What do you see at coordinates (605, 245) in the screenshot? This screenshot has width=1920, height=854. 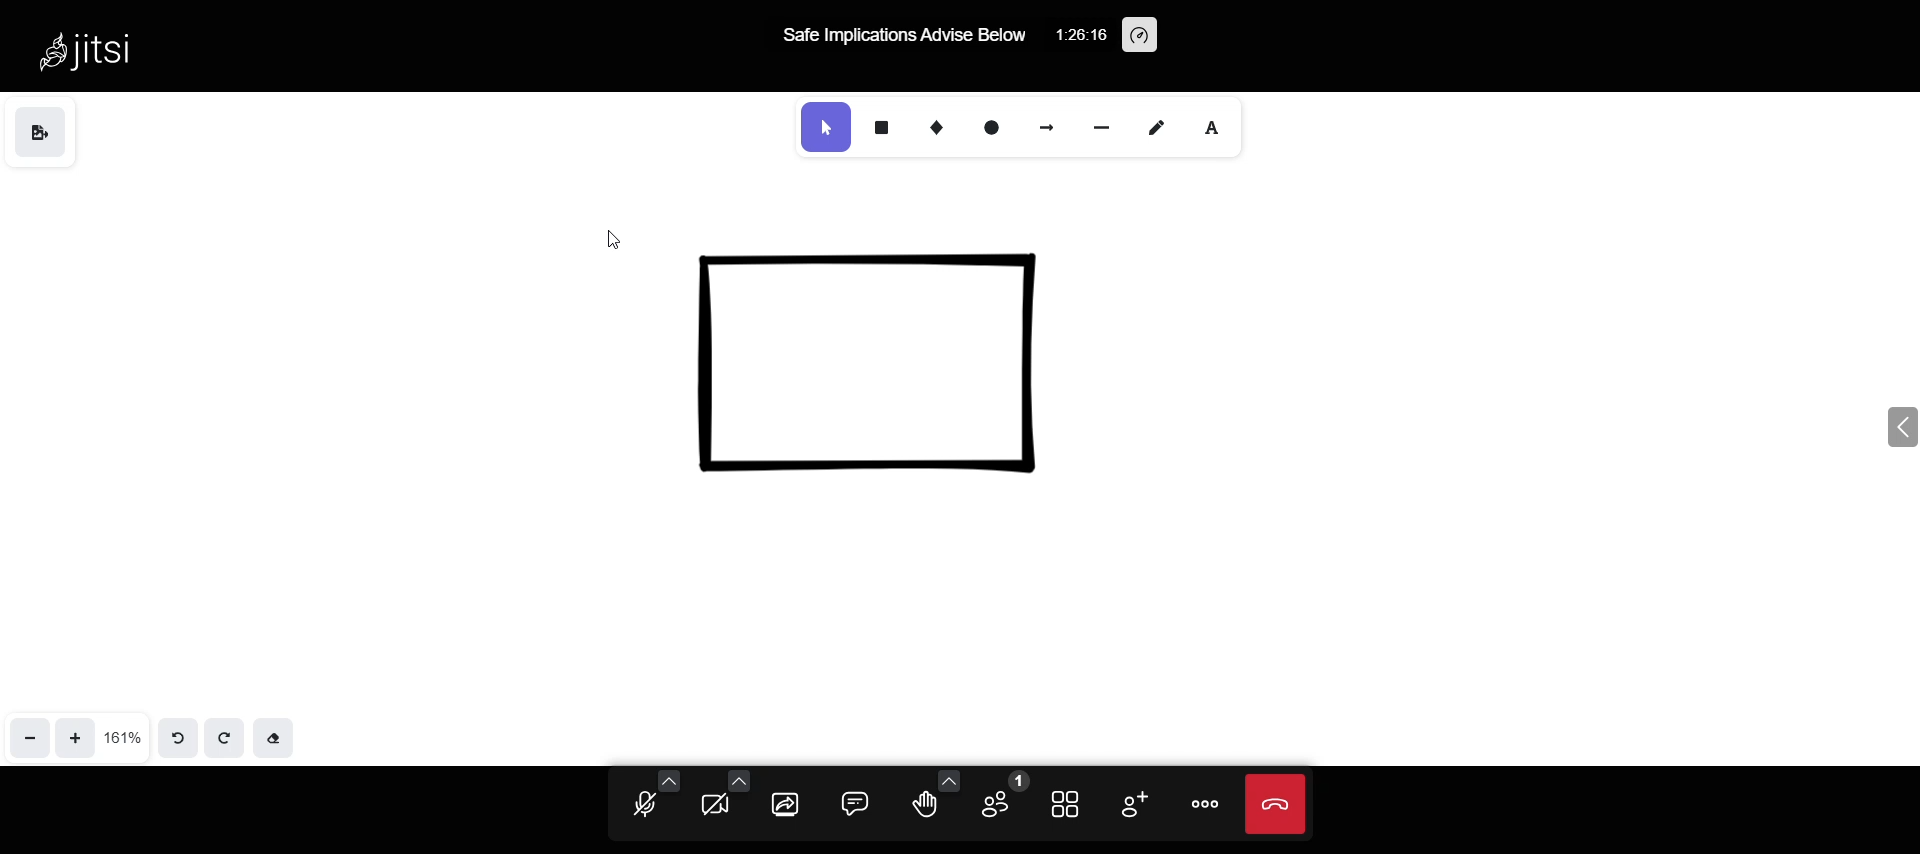 I see `cursor` at bounding box center [605, 245].